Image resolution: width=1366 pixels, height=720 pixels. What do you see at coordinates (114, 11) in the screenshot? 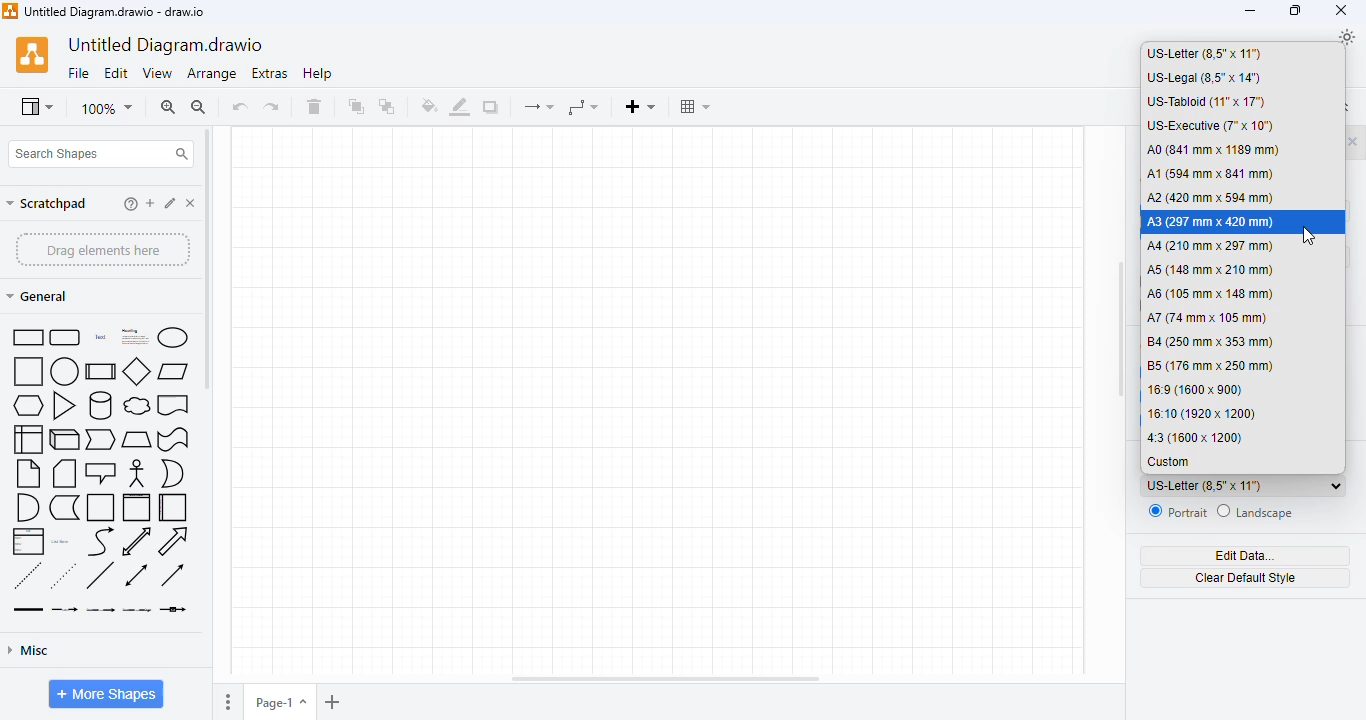
I see `title` at bounding box center [114, 11].